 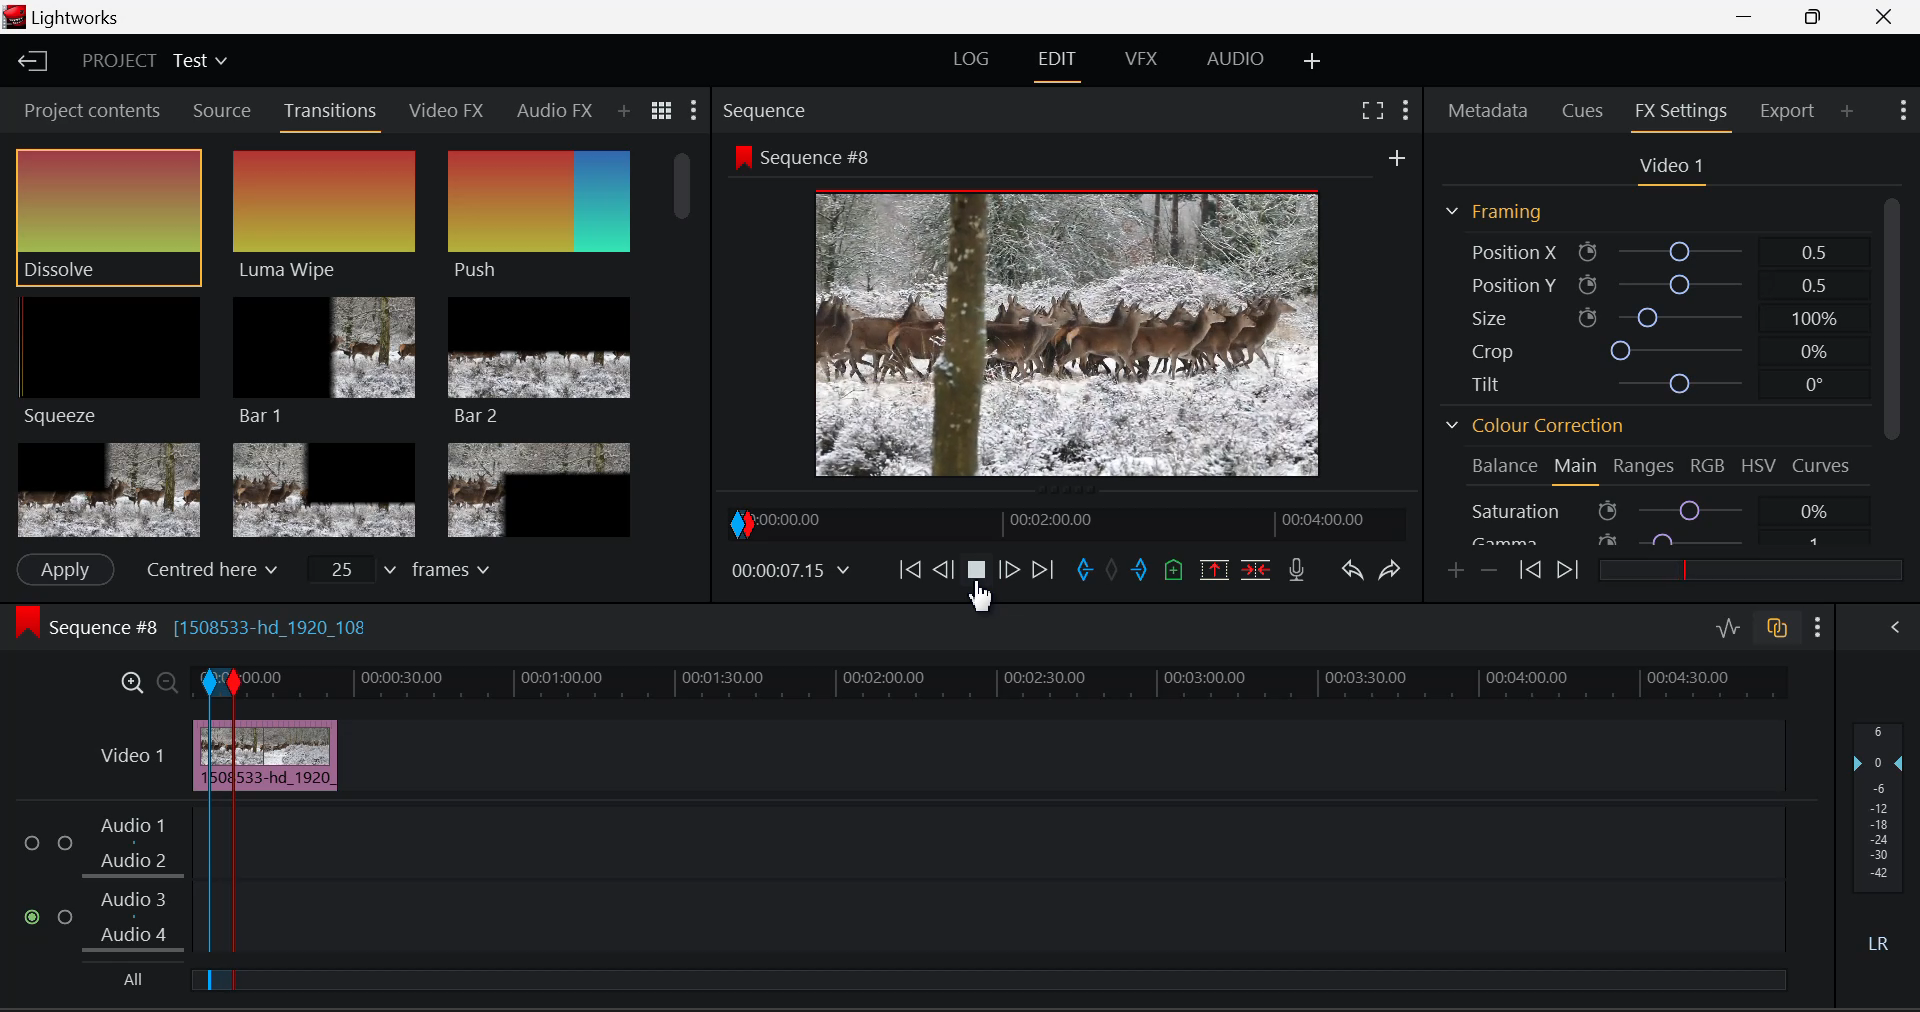 What do you see at coordinates (1577, 469) in the screenshot?
I see `Main` at bounding box center [1577, 469].